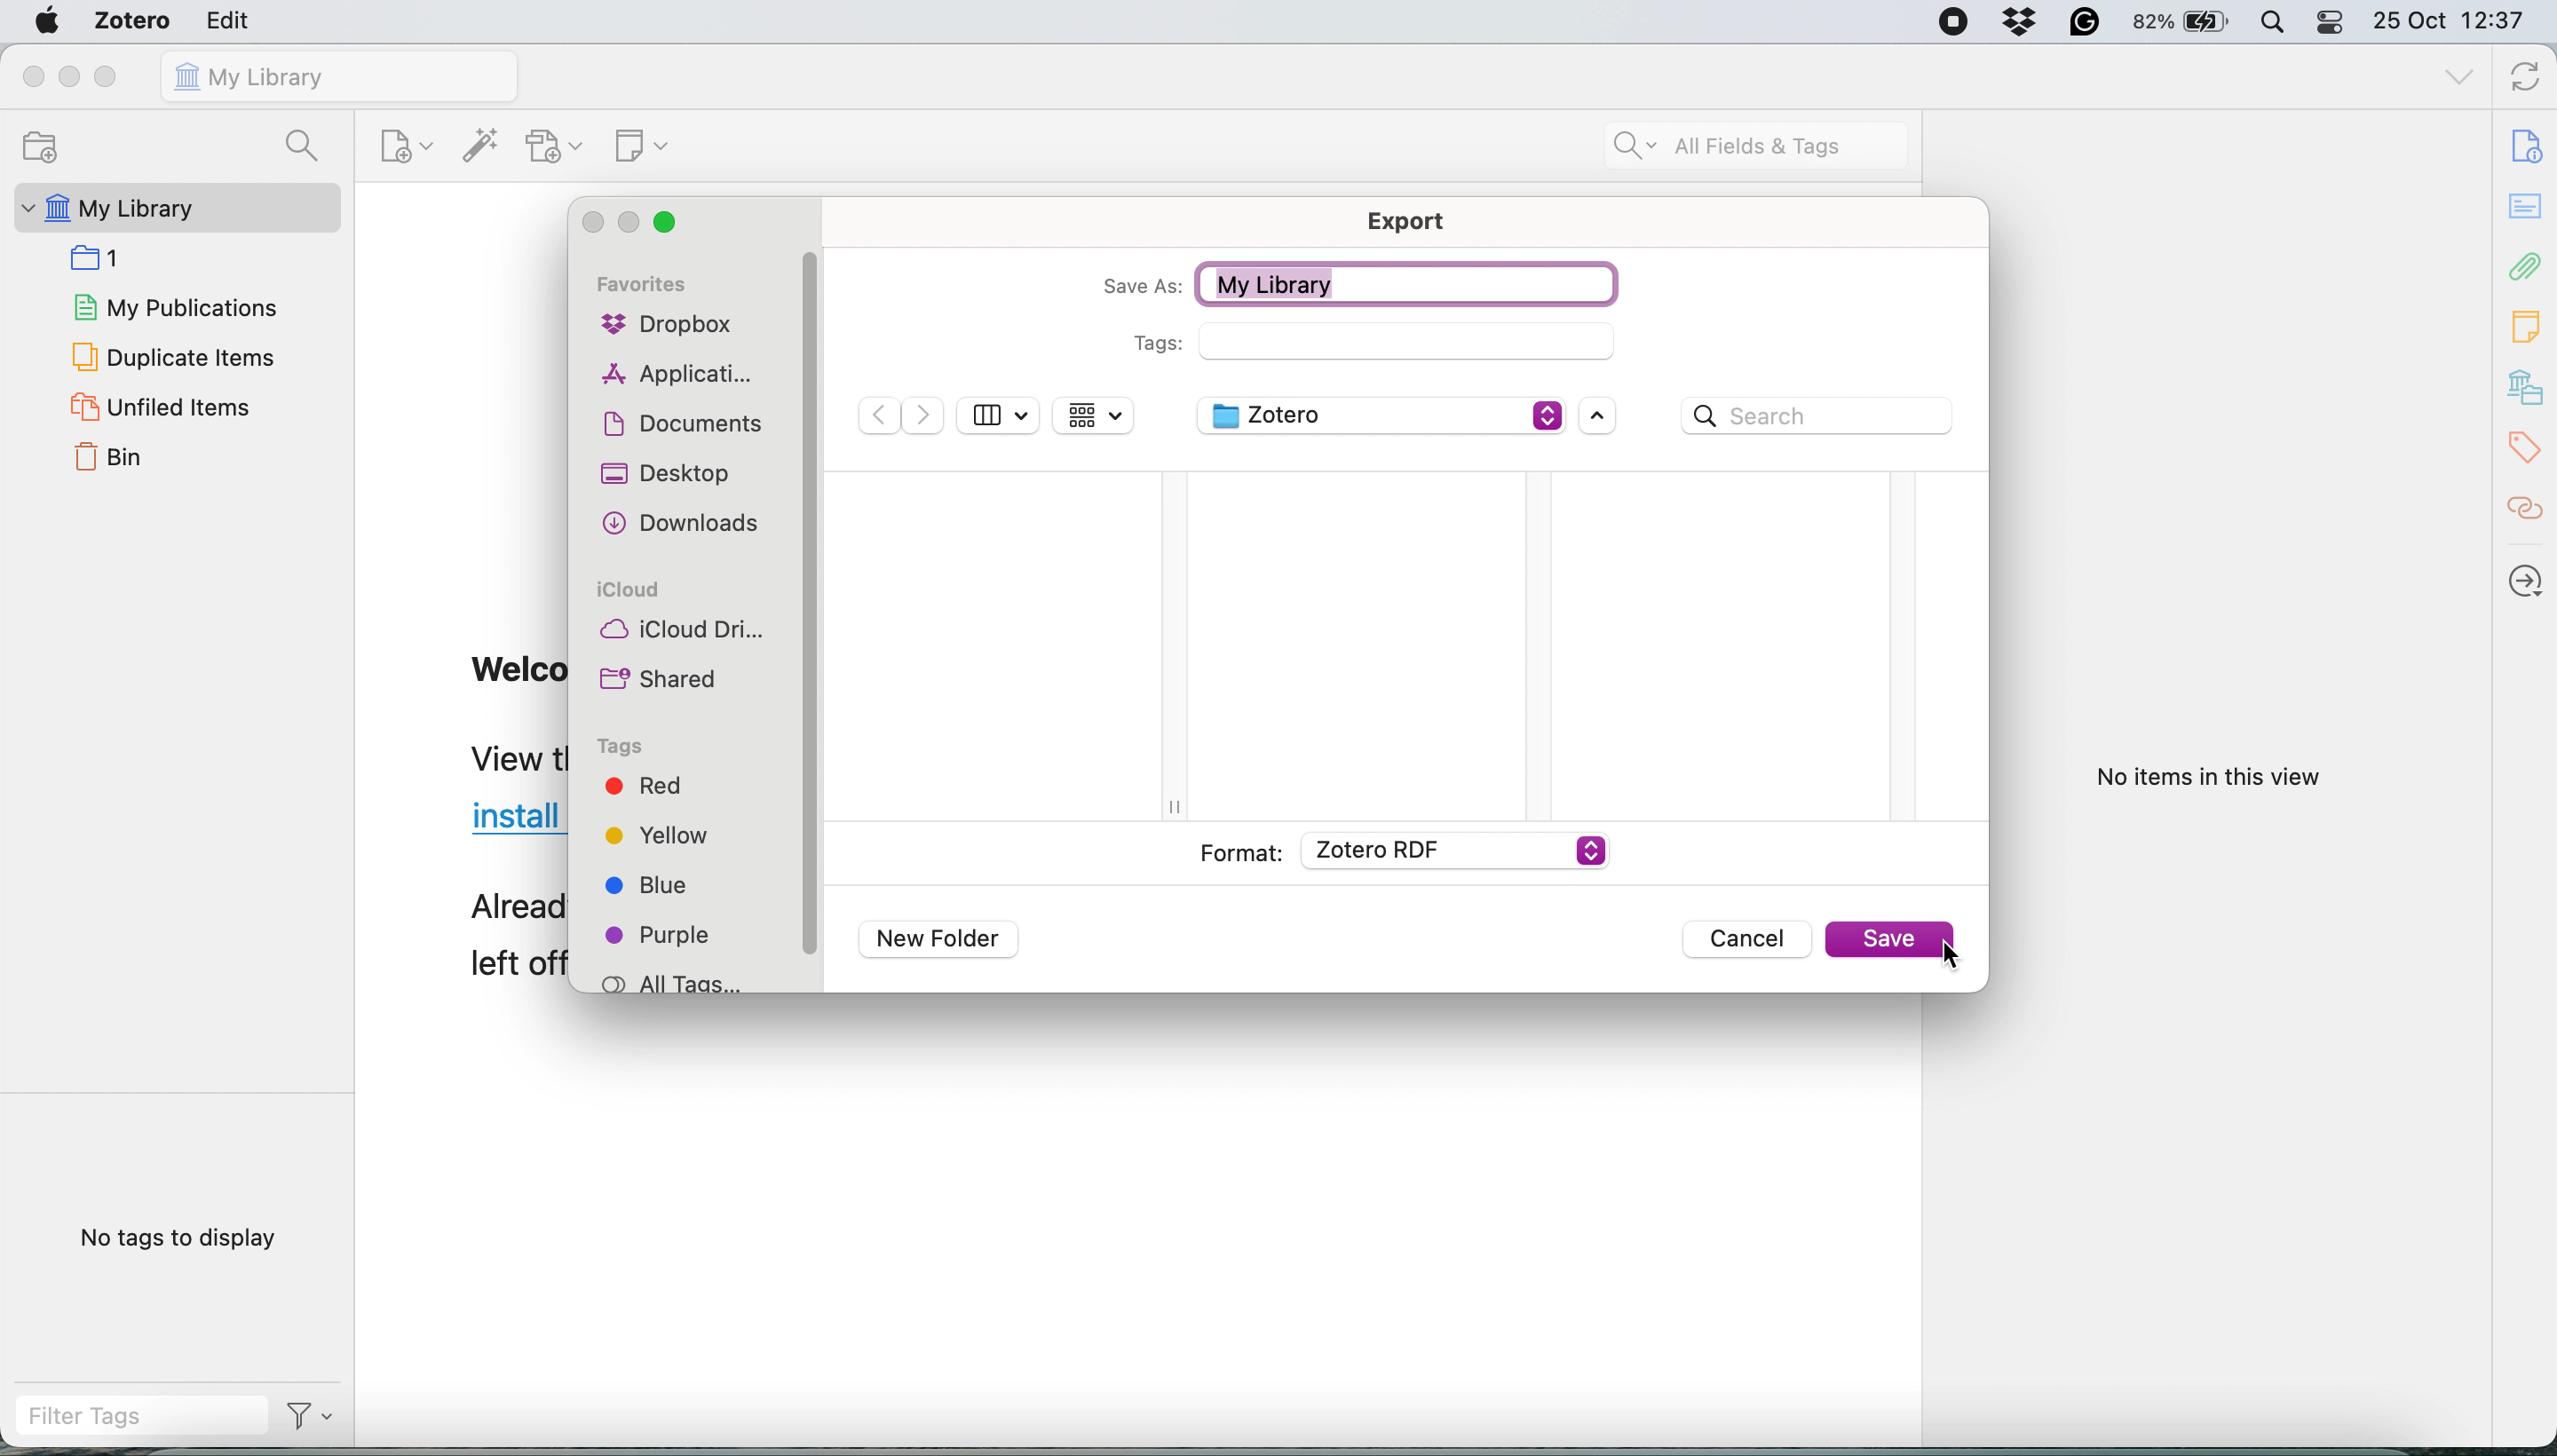 This screenshot has width=2557, height=1456. Describe the element at coordinates (1368, 341) in the screenshot. I see `Tags:` at that location.